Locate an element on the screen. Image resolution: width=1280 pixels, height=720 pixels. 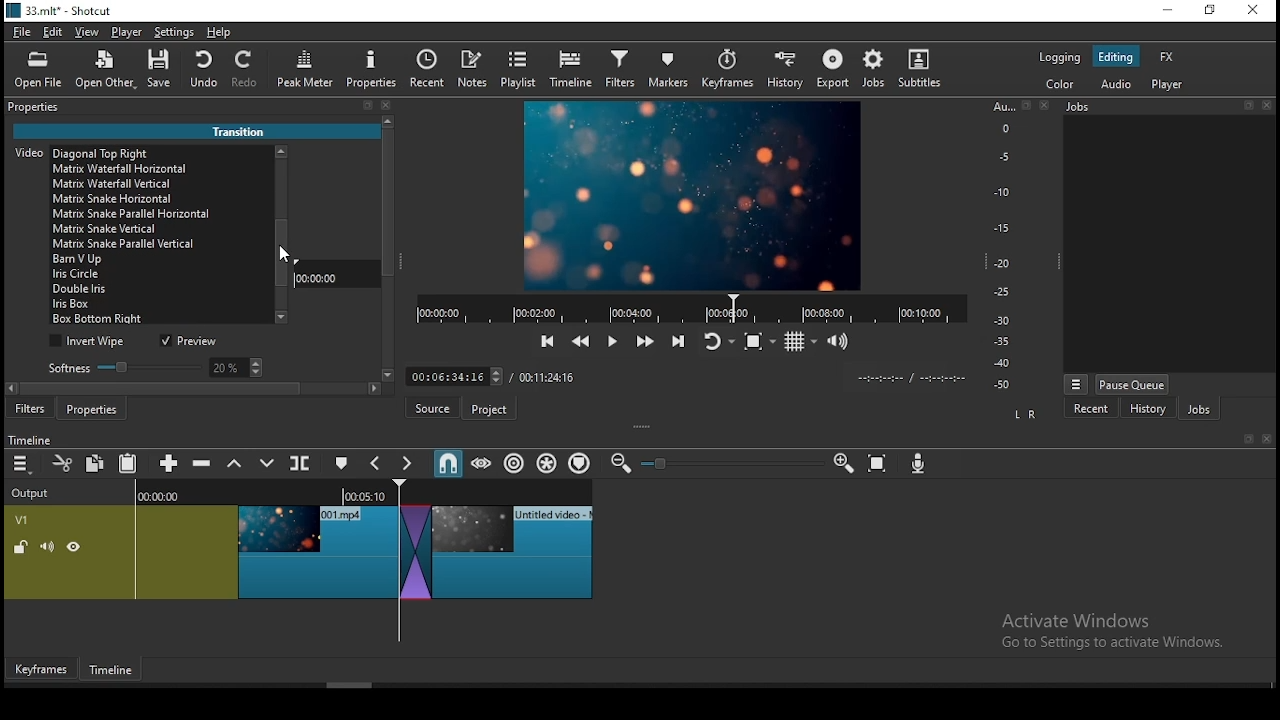
snap is located at coordinates (447, 463).